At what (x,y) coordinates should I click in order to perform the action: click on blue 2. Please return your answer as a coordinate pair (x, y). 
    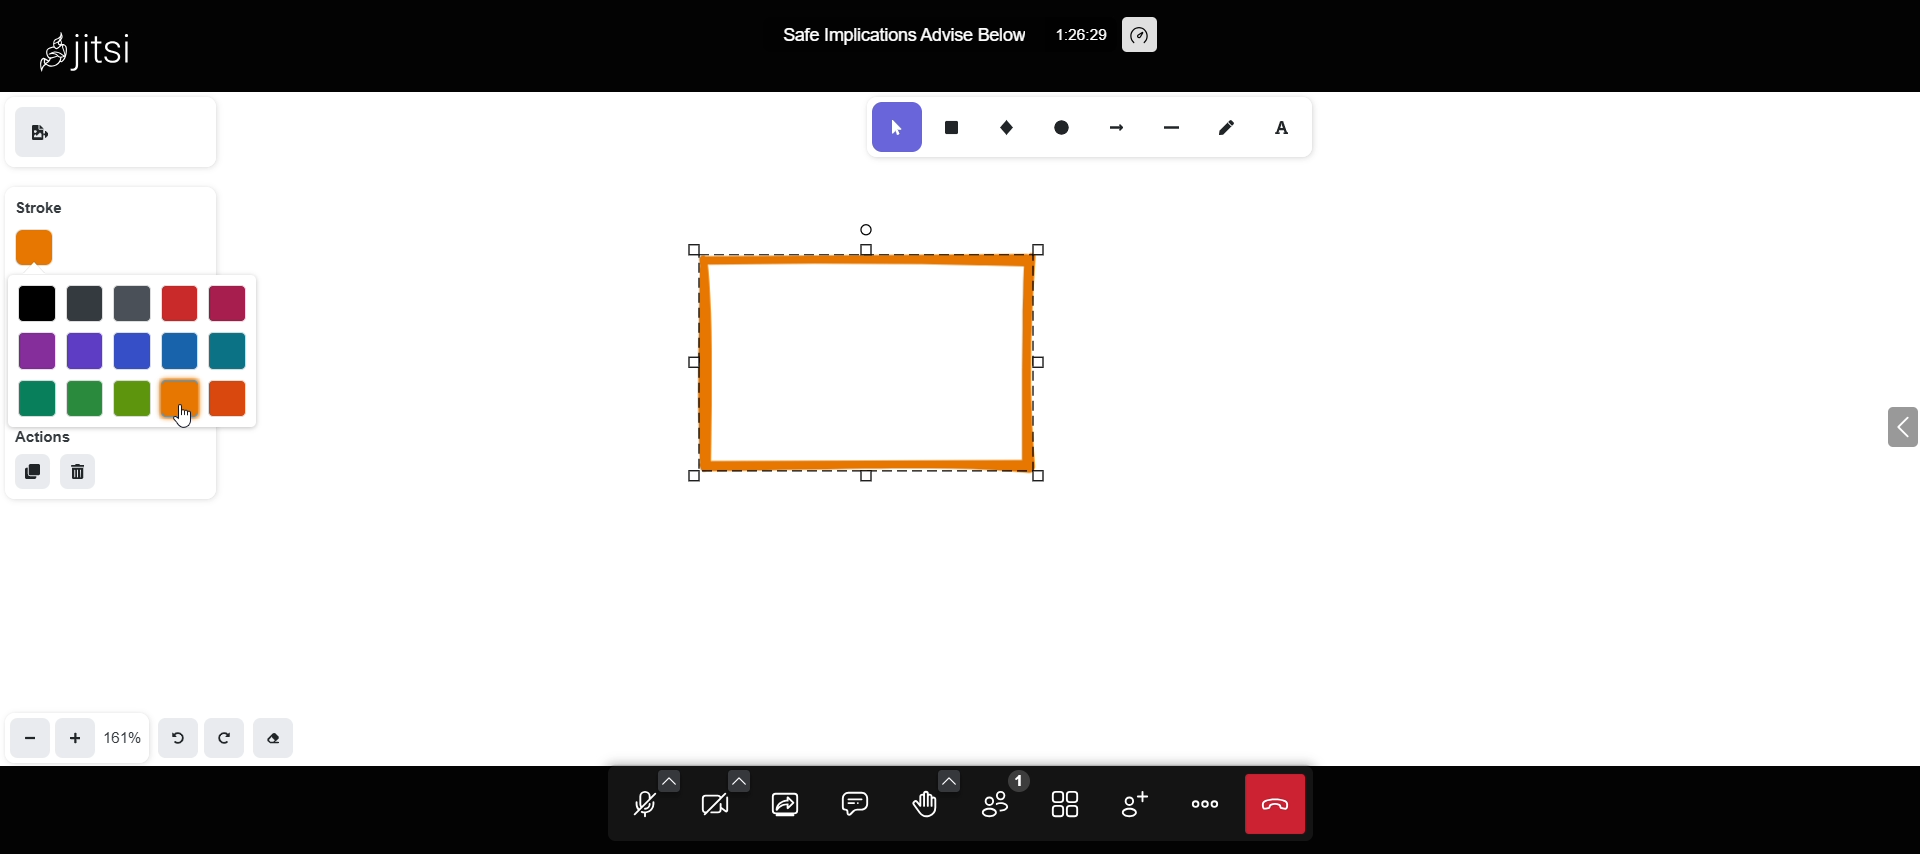
    Looking at the image, I should click on (133, 303).